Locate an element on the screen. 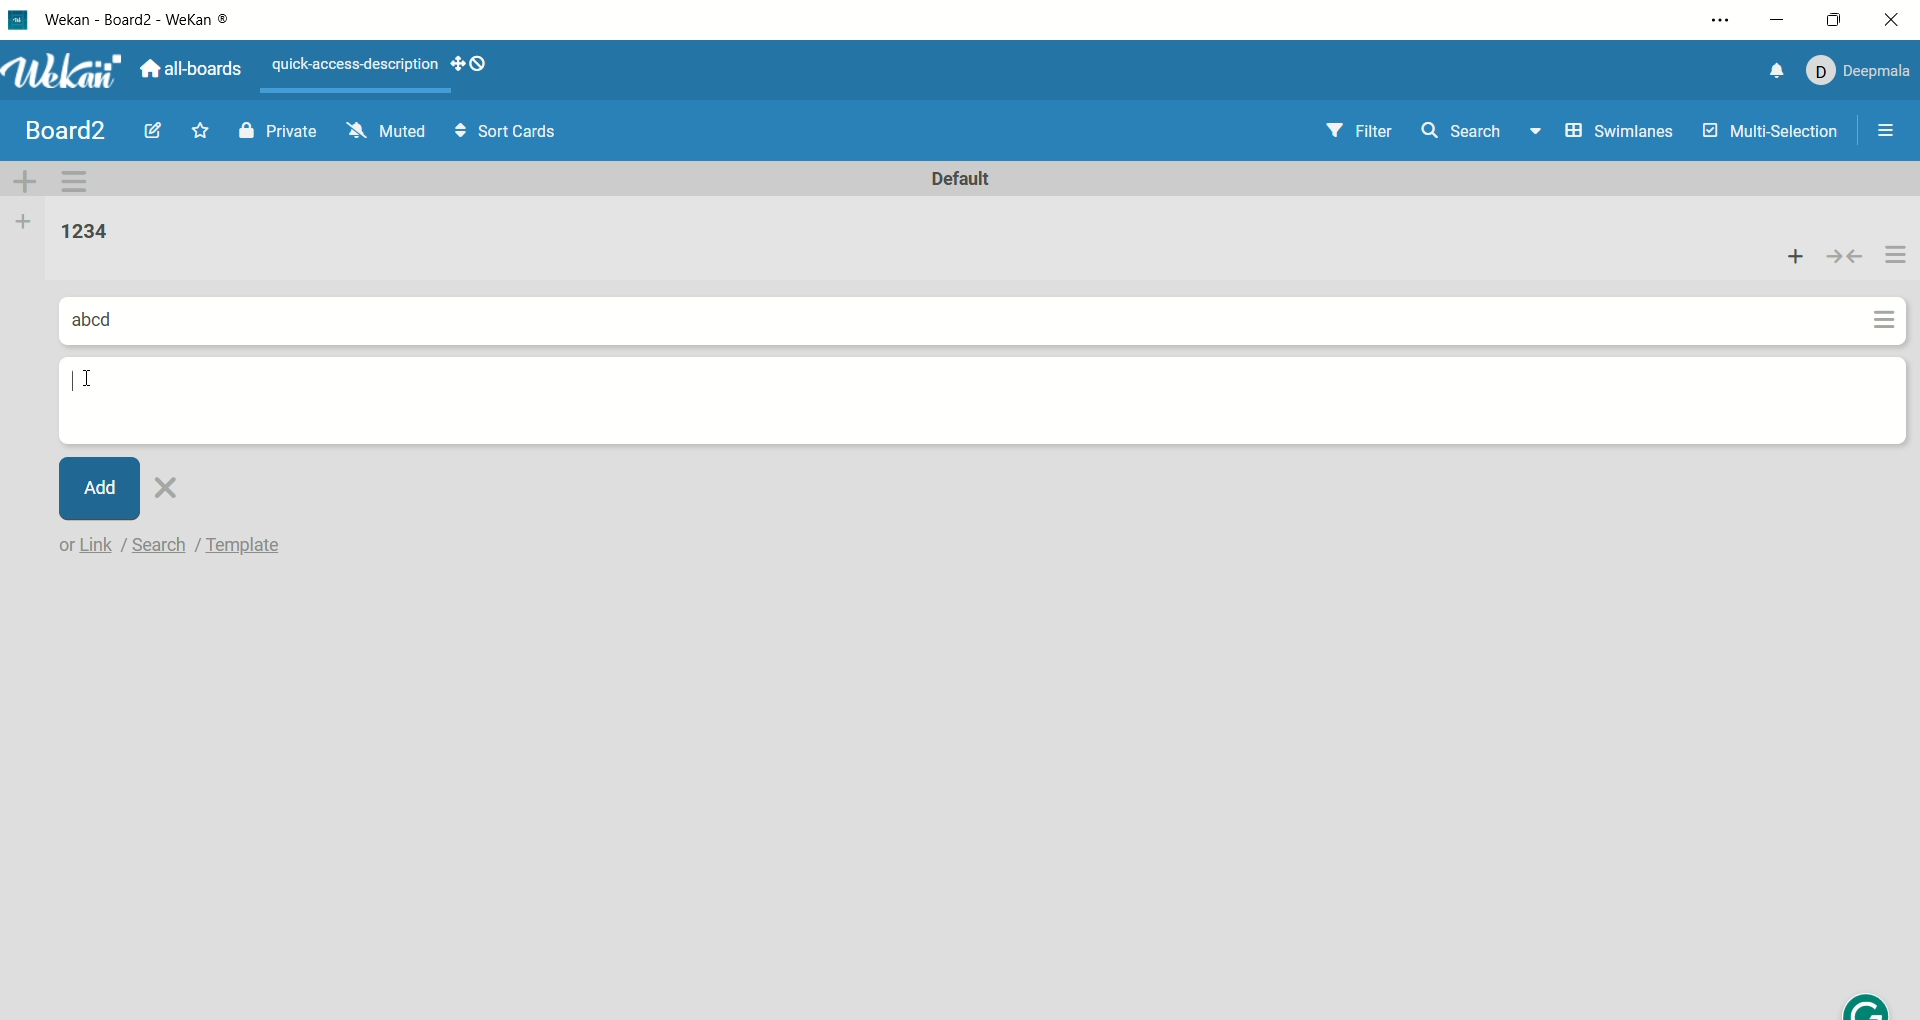  search is located at coordinates (1486, 128).